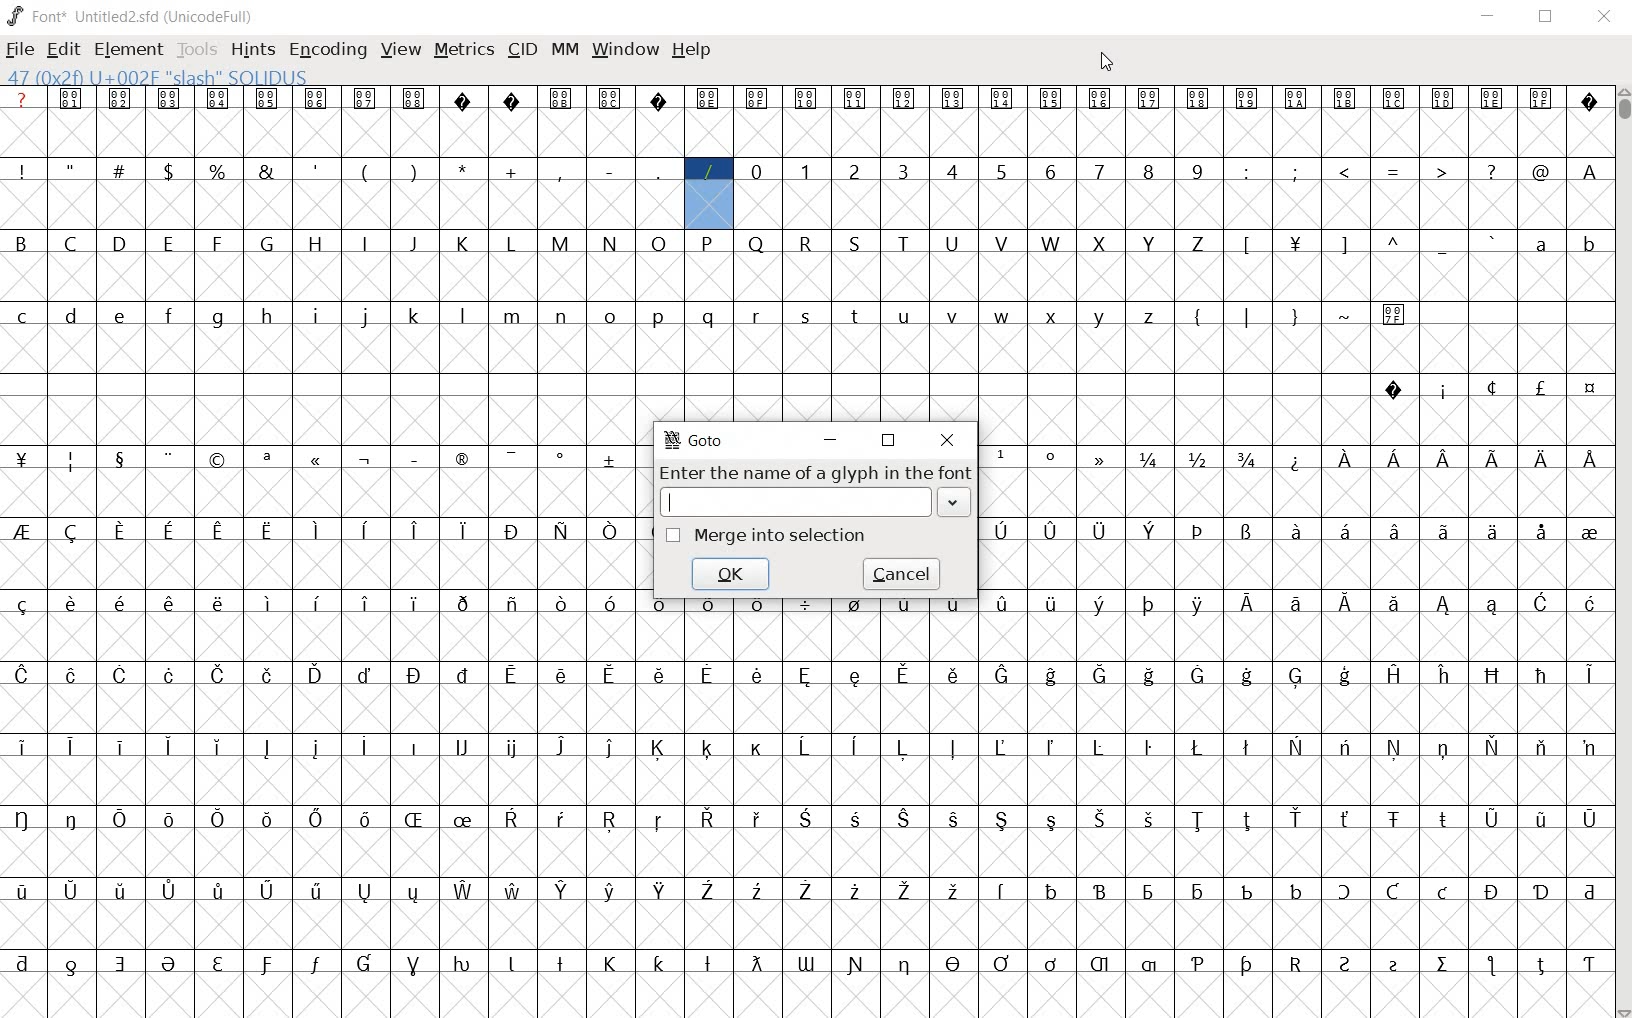 The width and height of the screenshot is (1632, 1018). What do you see at coordinates (805, 964) in the screenshot?
I see `glyph` at bounding box center [805, 964].